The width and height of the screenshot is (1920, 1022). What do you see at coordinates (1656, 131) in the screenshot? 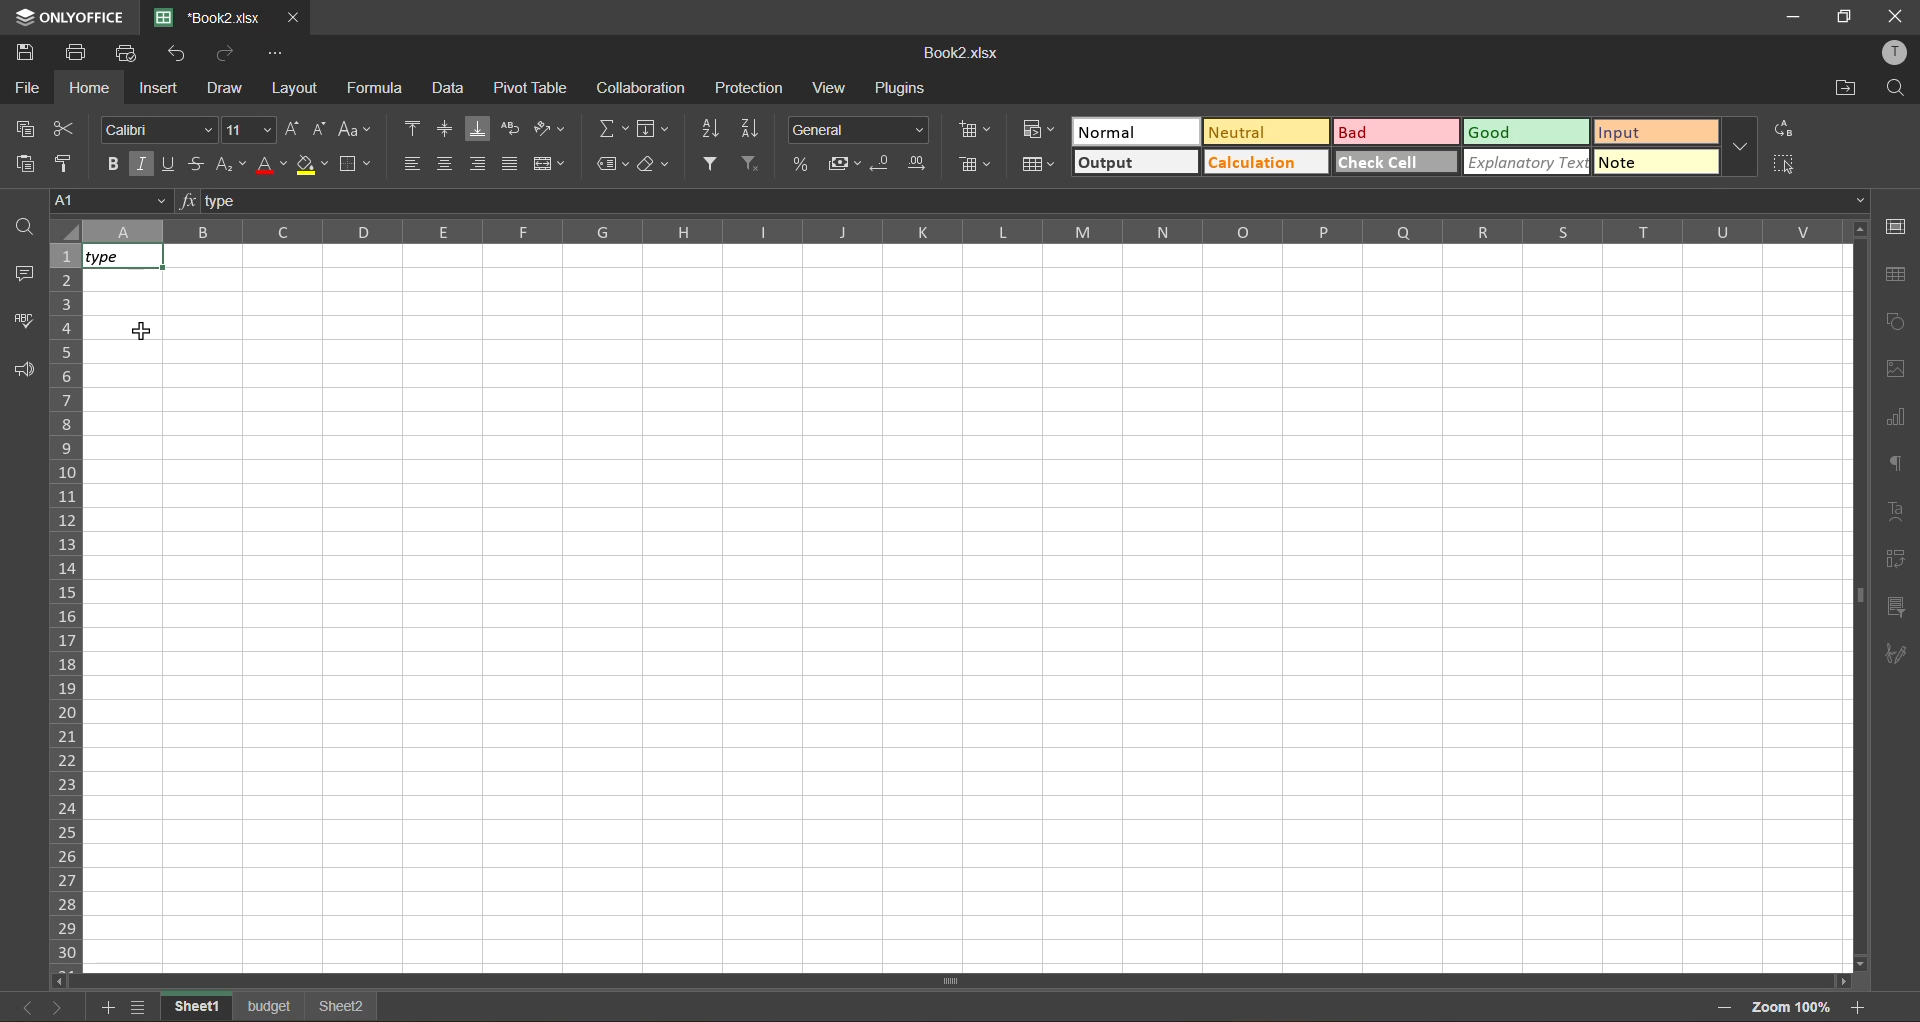
I see `input` at bounding box center [1656, 131].